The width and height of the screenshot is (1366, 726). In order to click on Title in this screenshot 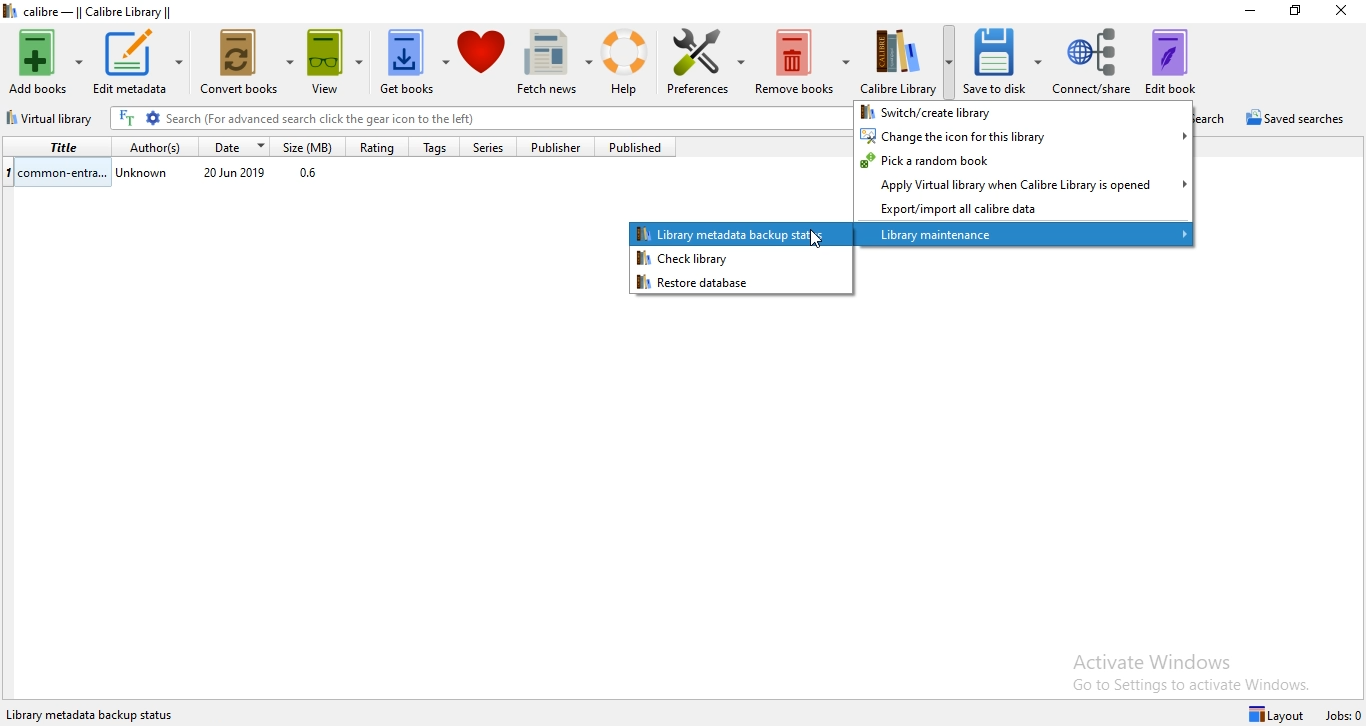, I will do `click(55, 146)`.